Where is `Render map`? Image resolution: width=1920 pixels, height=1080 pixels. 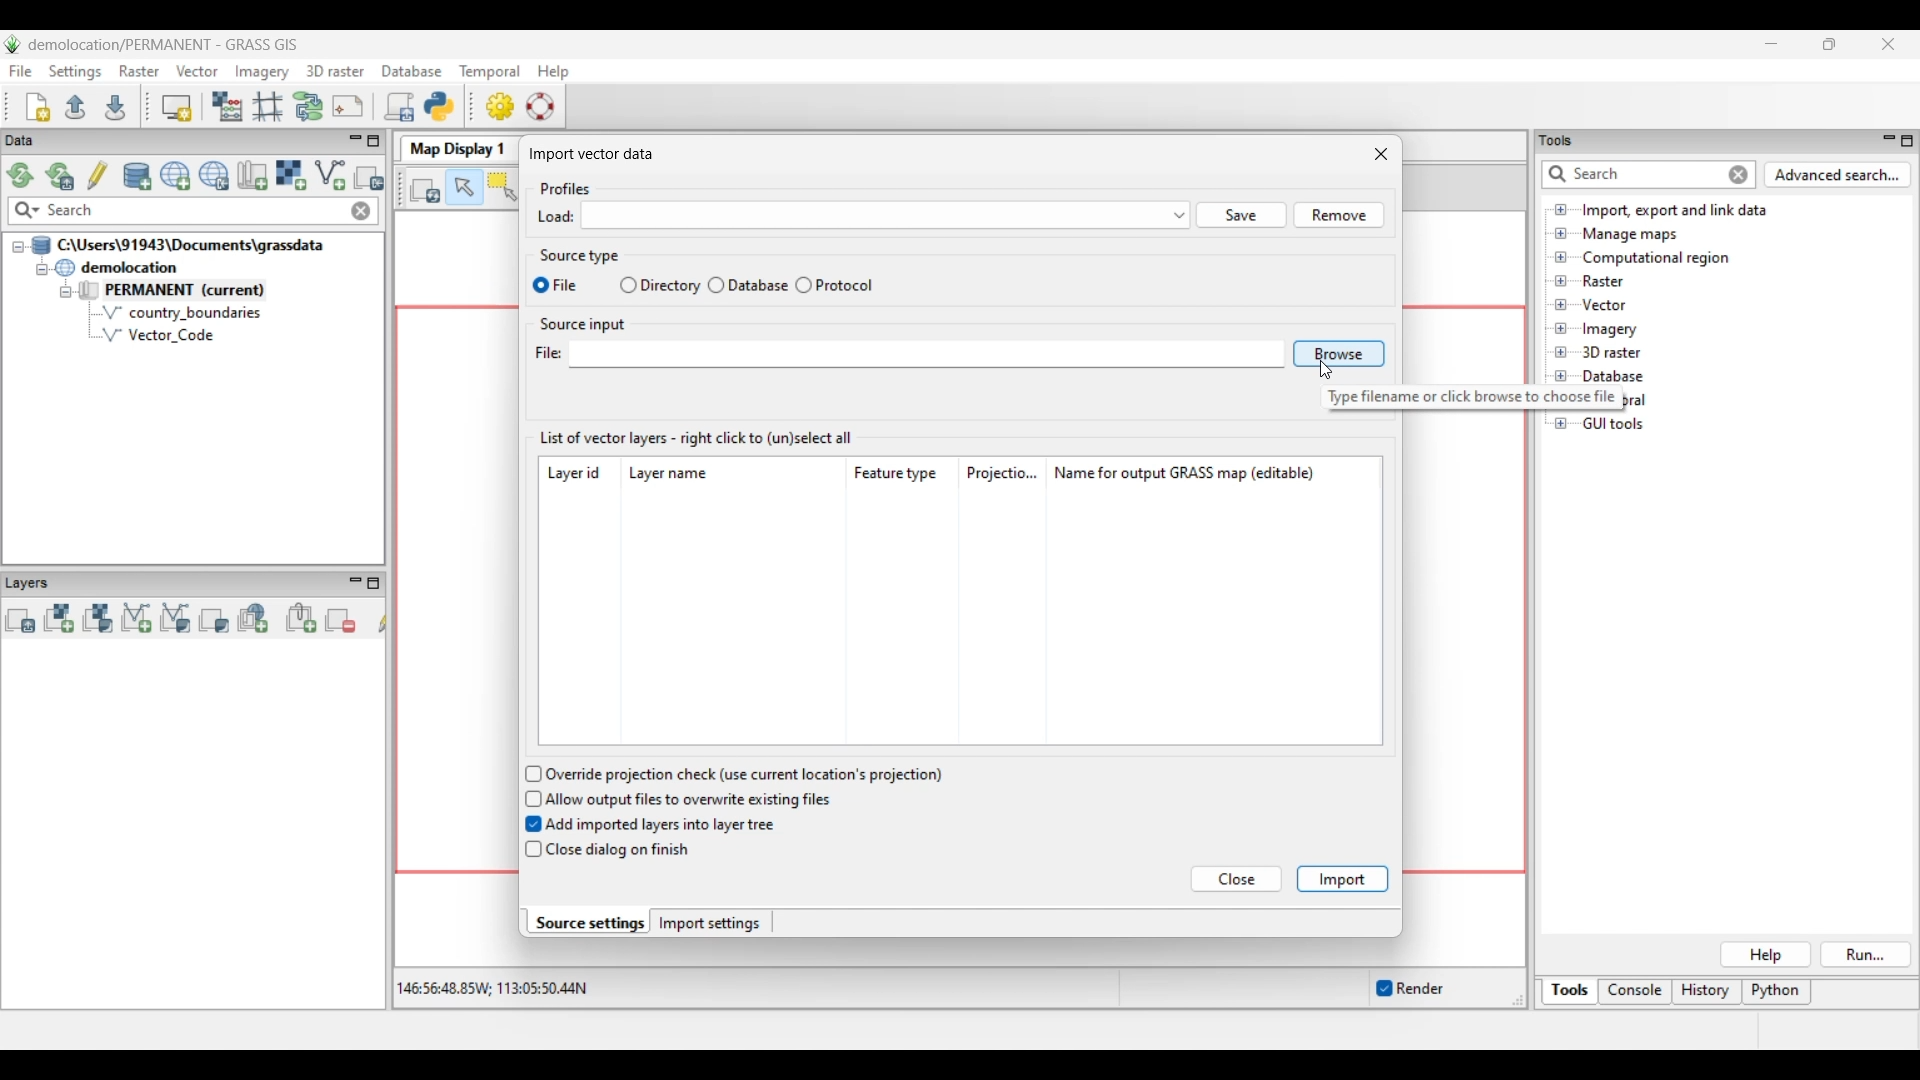
Render map is located at coordinates (422, 188).